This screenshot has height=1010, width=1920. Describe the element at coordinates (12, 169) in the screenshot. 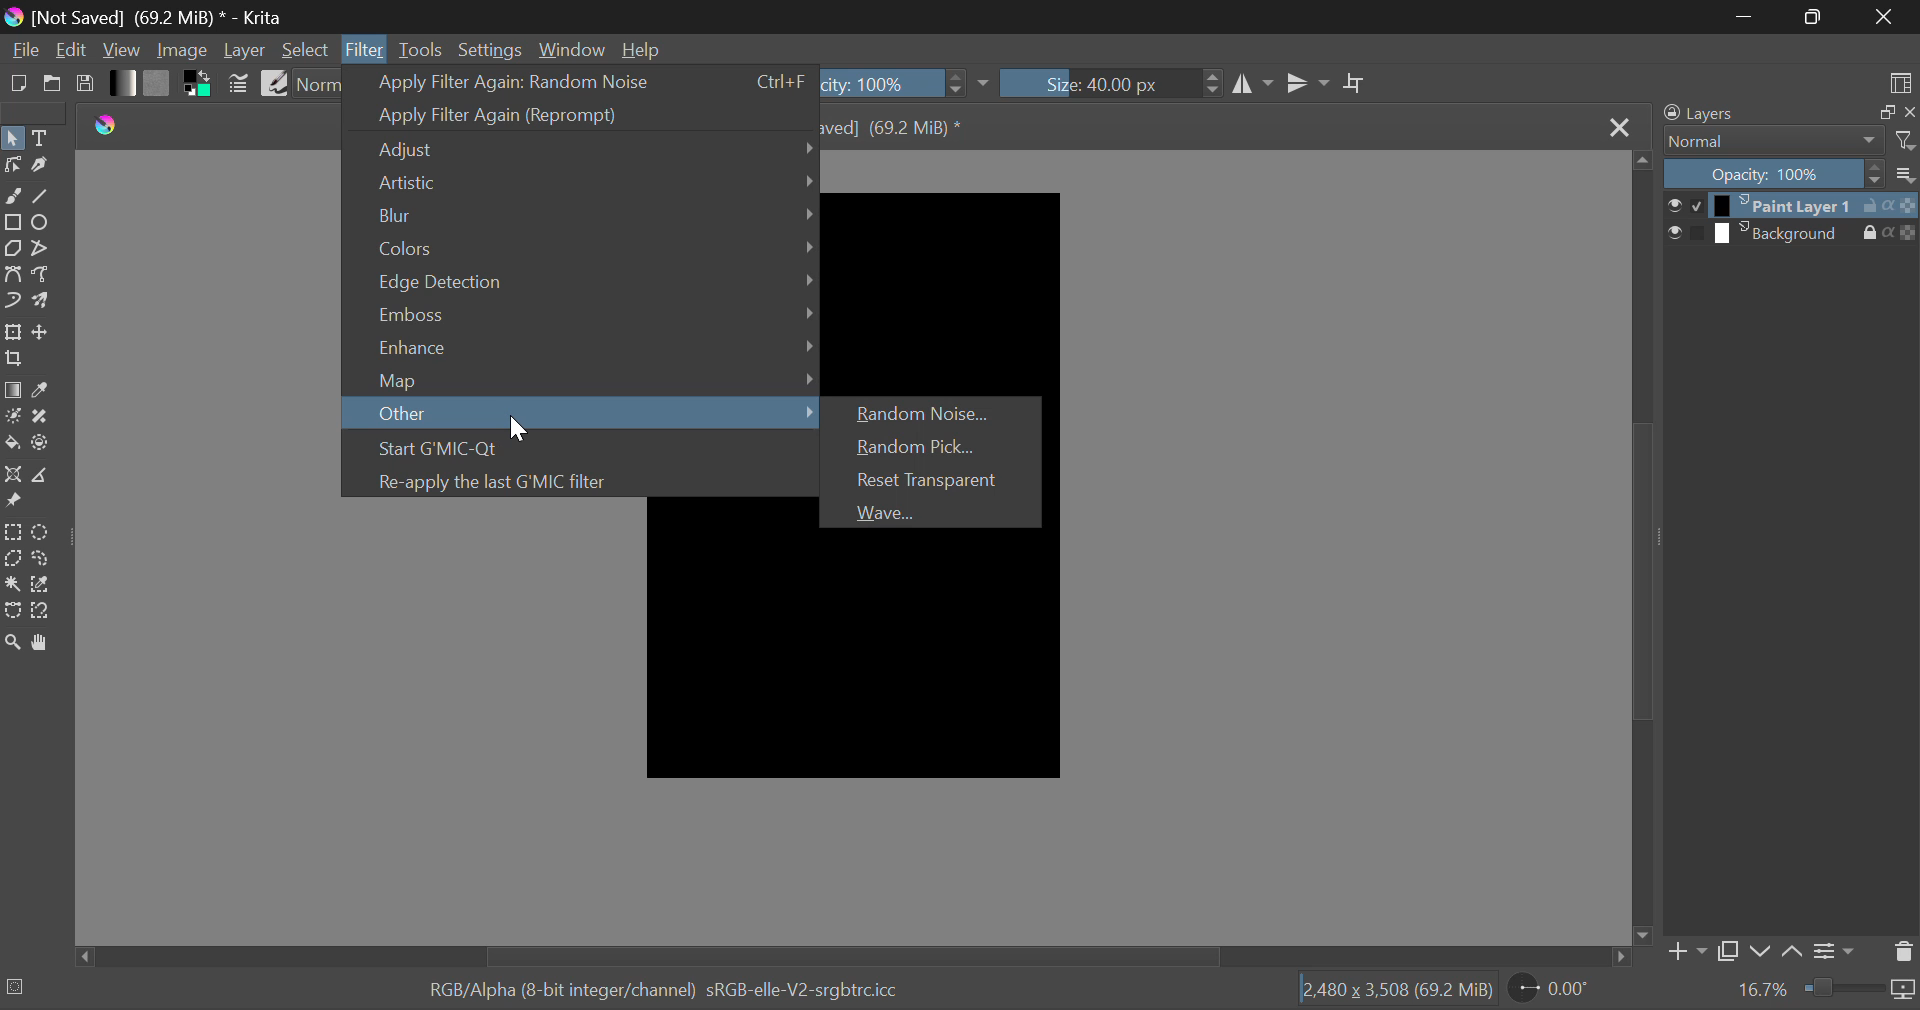

I see `Edit Shapes` at that location.